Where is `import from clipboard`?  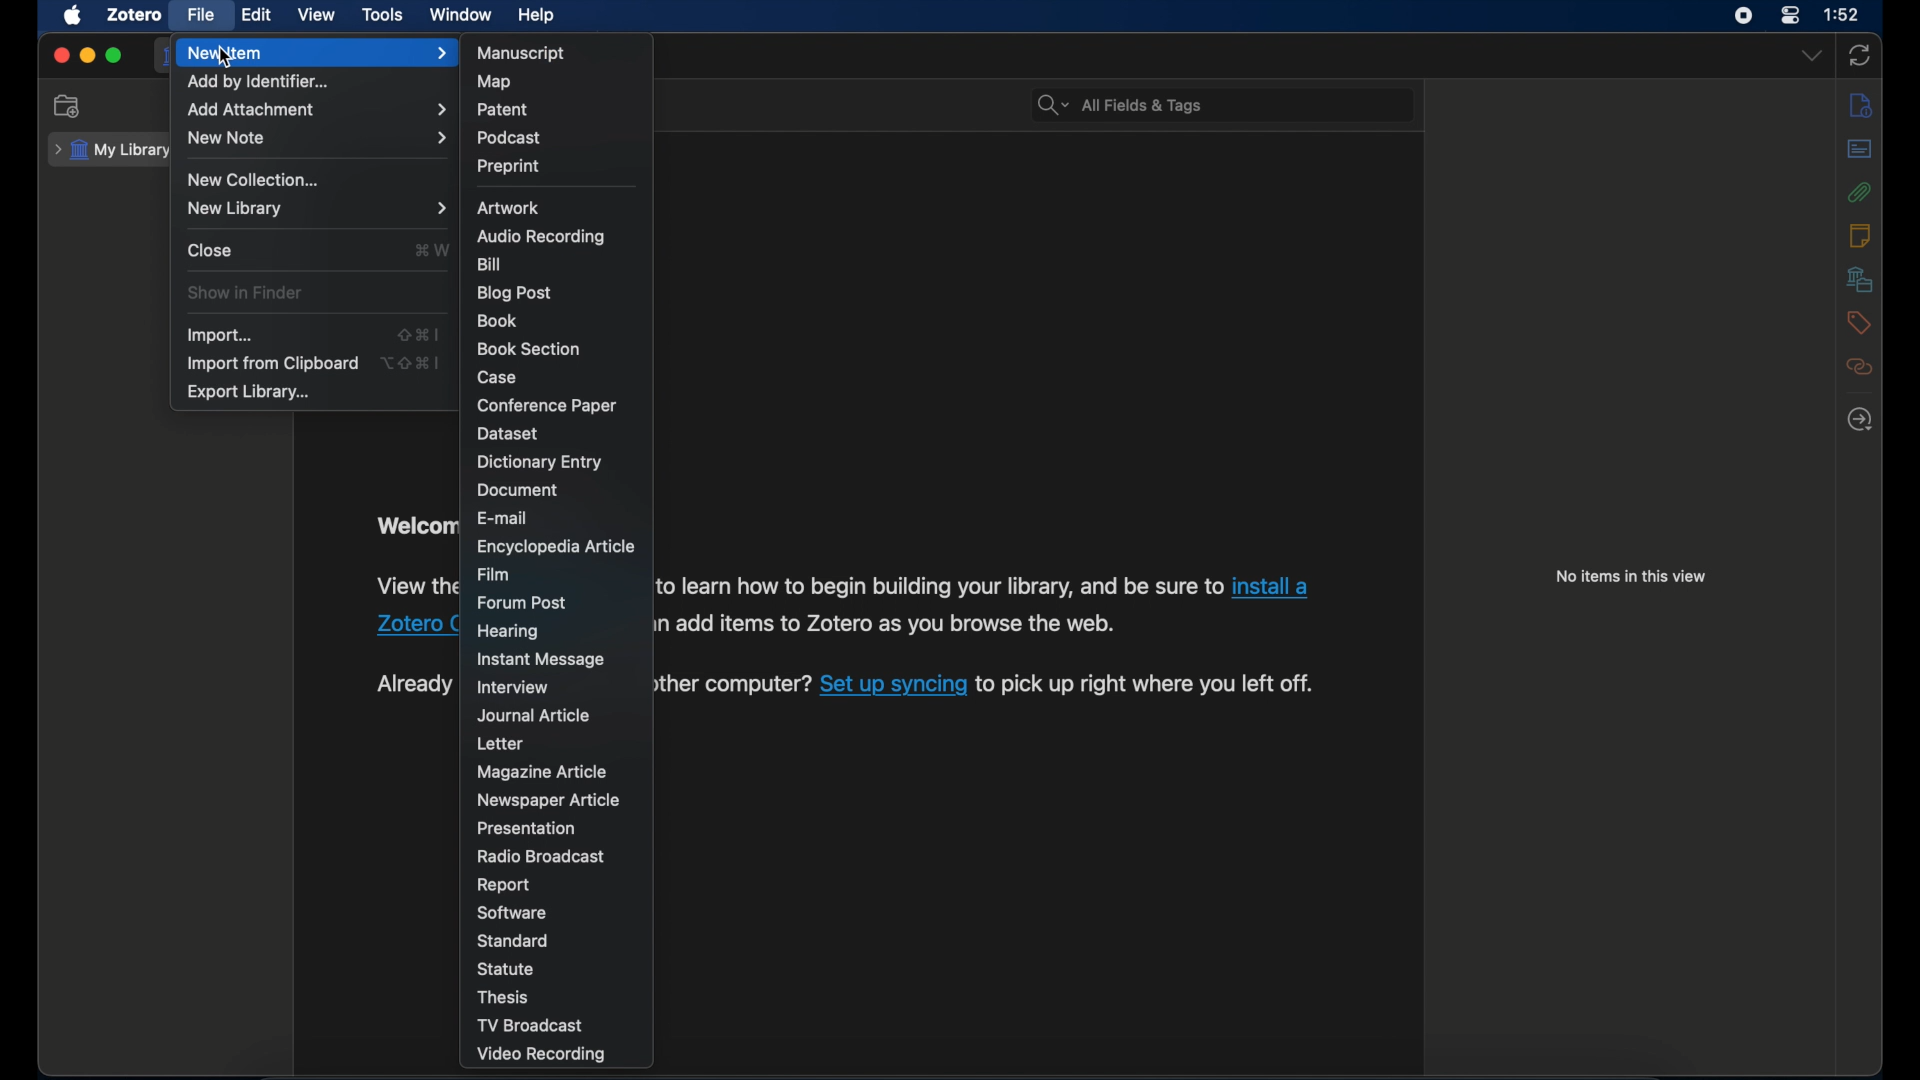 import from clipboard is located at coordinates (274, 364).